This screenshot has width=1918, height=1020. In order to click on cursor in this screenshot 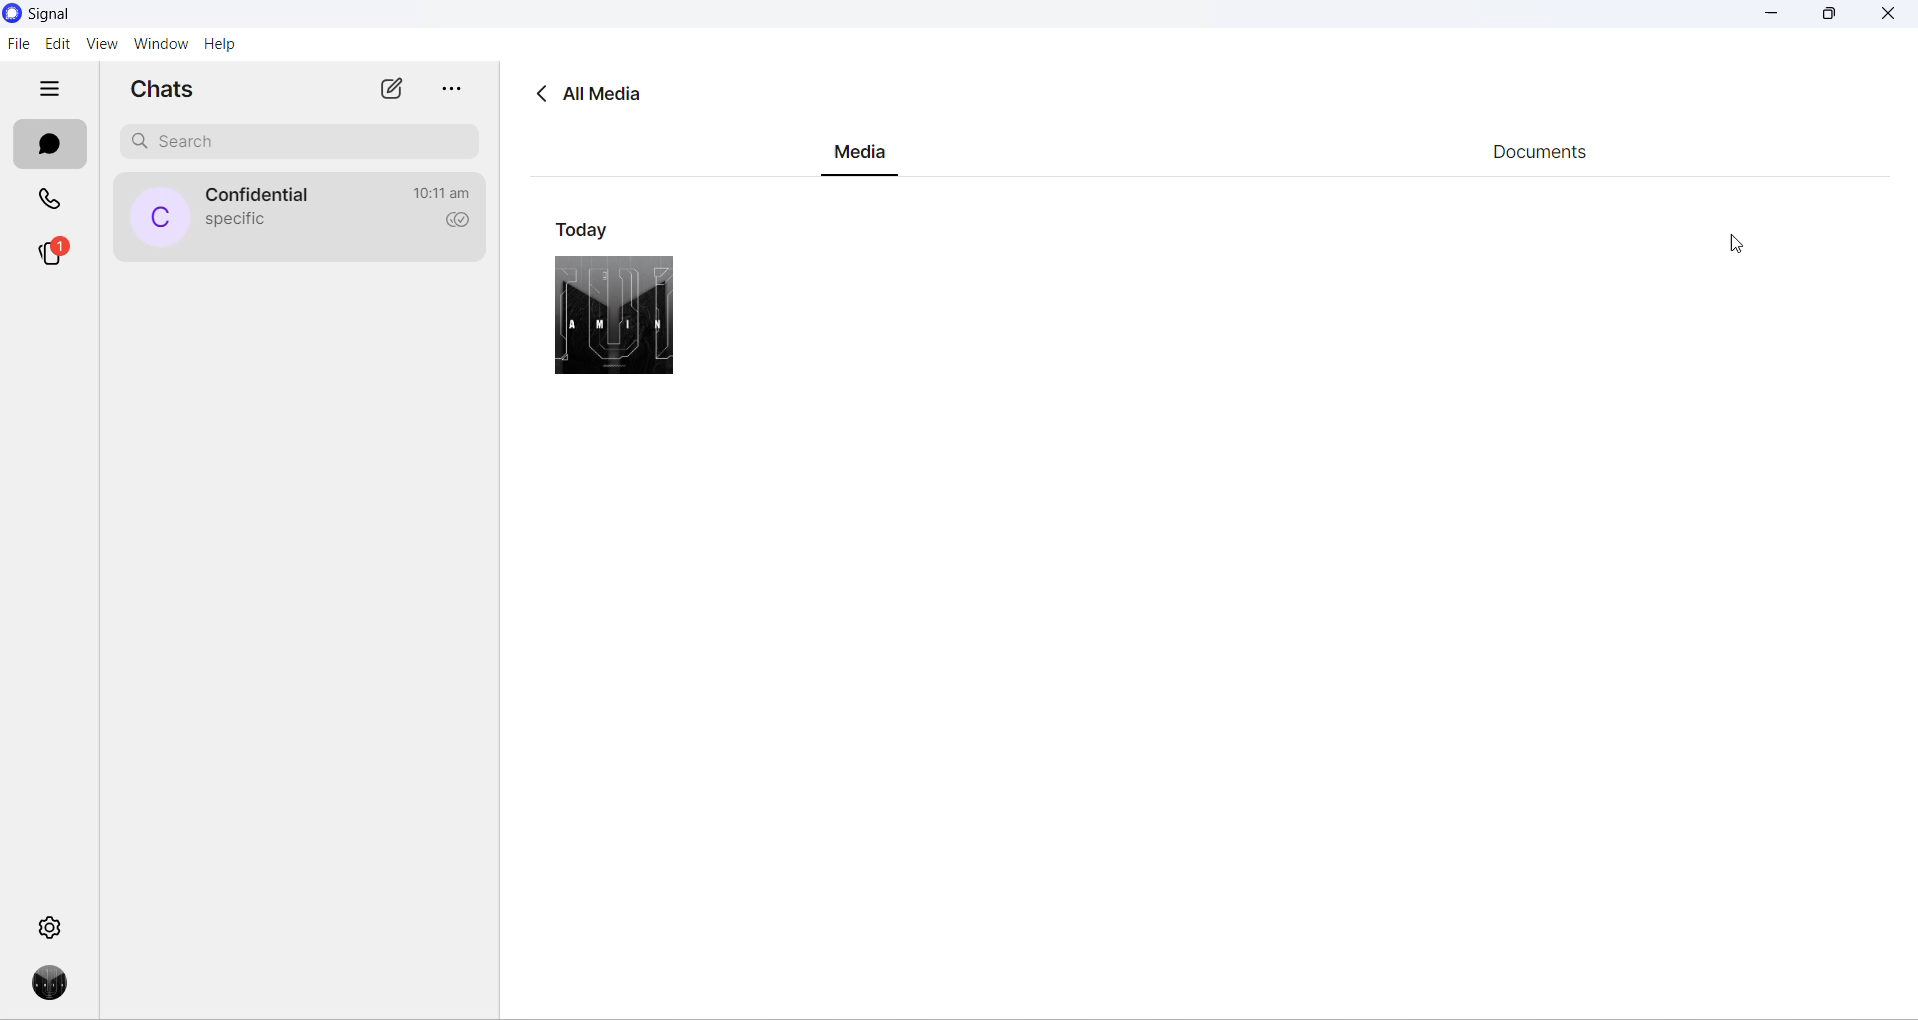, I will do `click(1739, 241)`.